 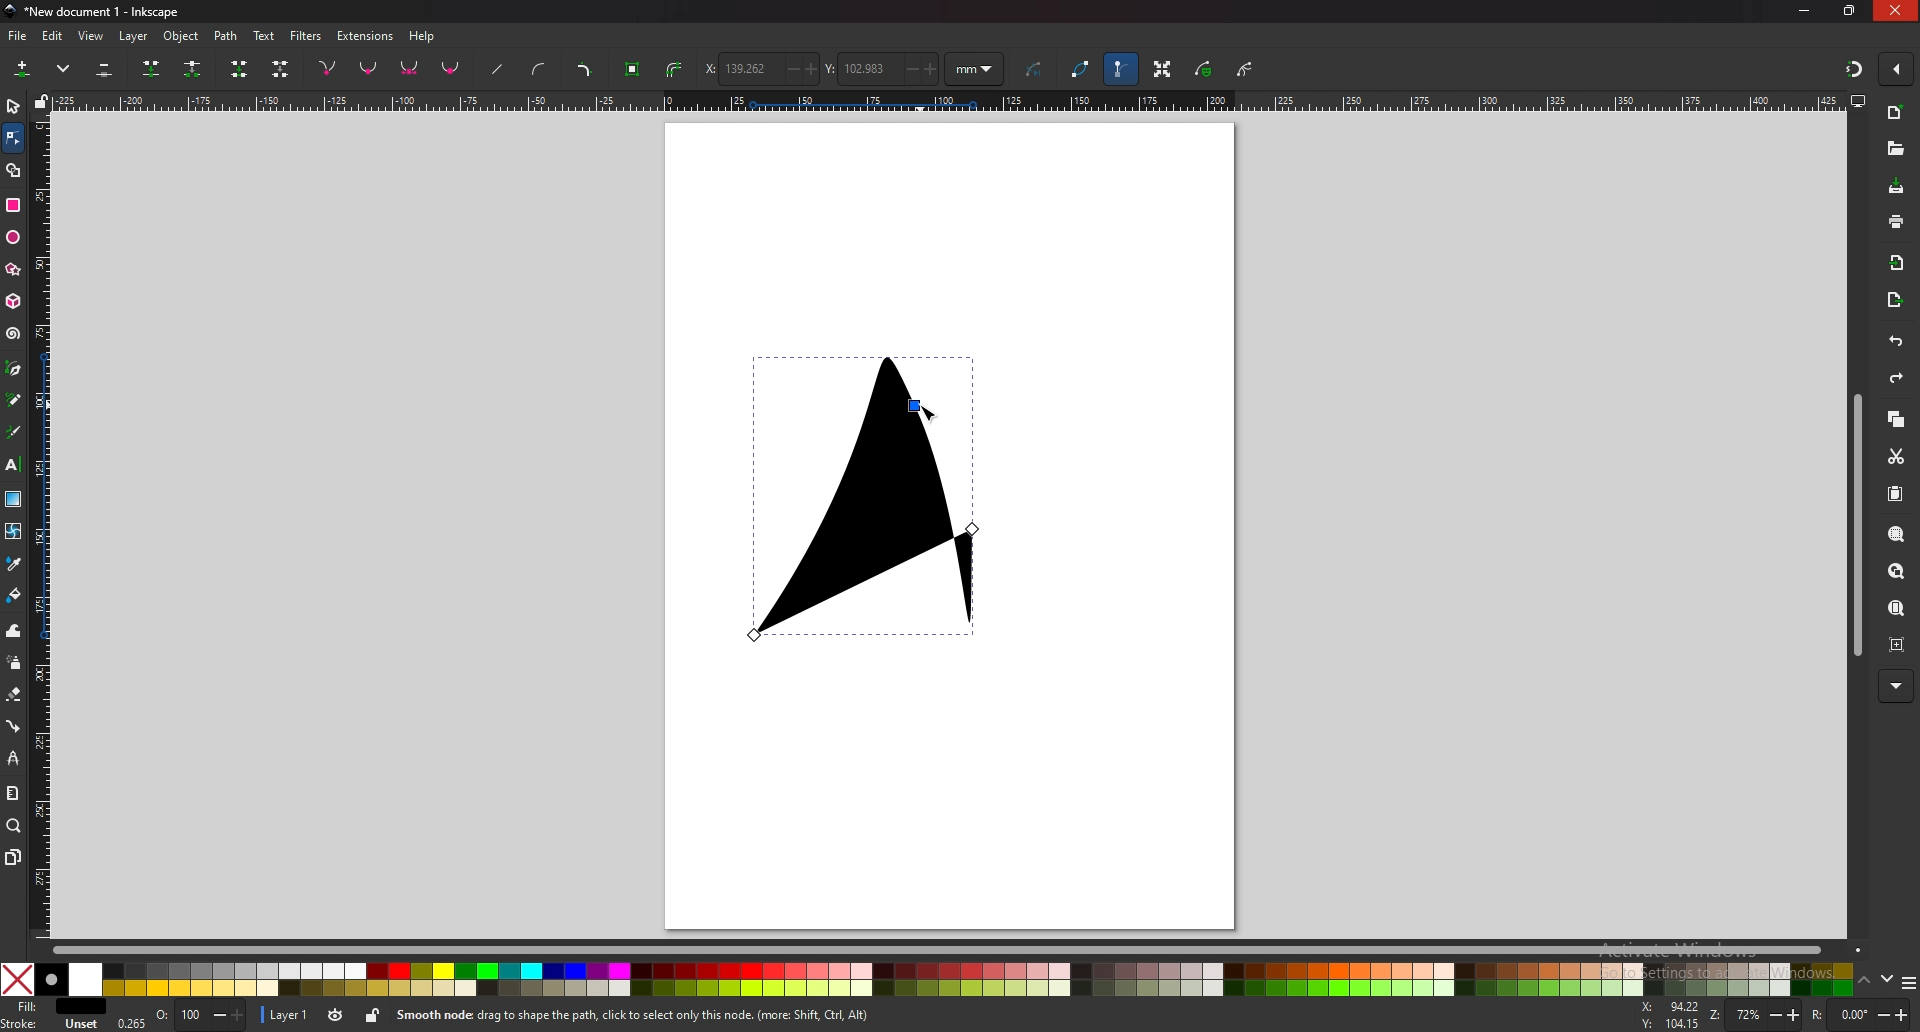 What do you see at coordinates (1079, 67) in the screenshot?
I see `path outline` at bounding box center [1079, 67].